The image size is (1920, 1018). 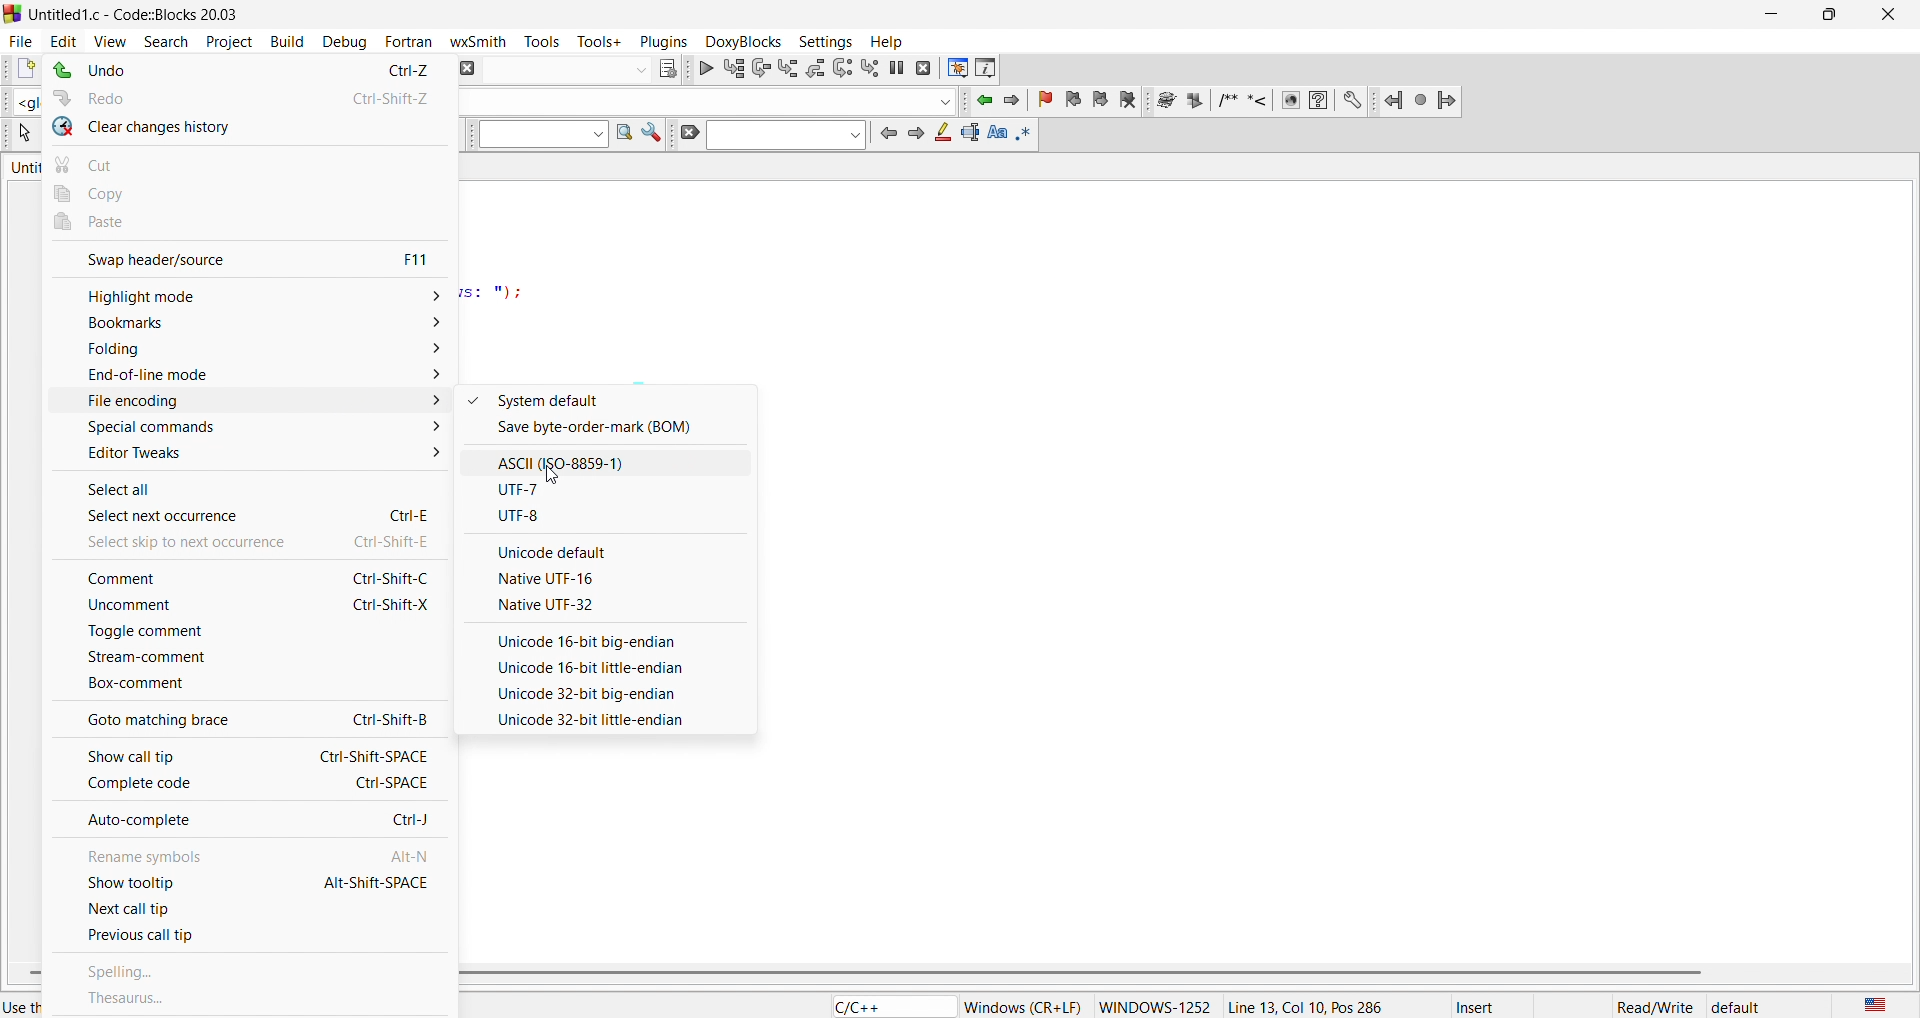 I want to click on option, so click(x=616, y=669).